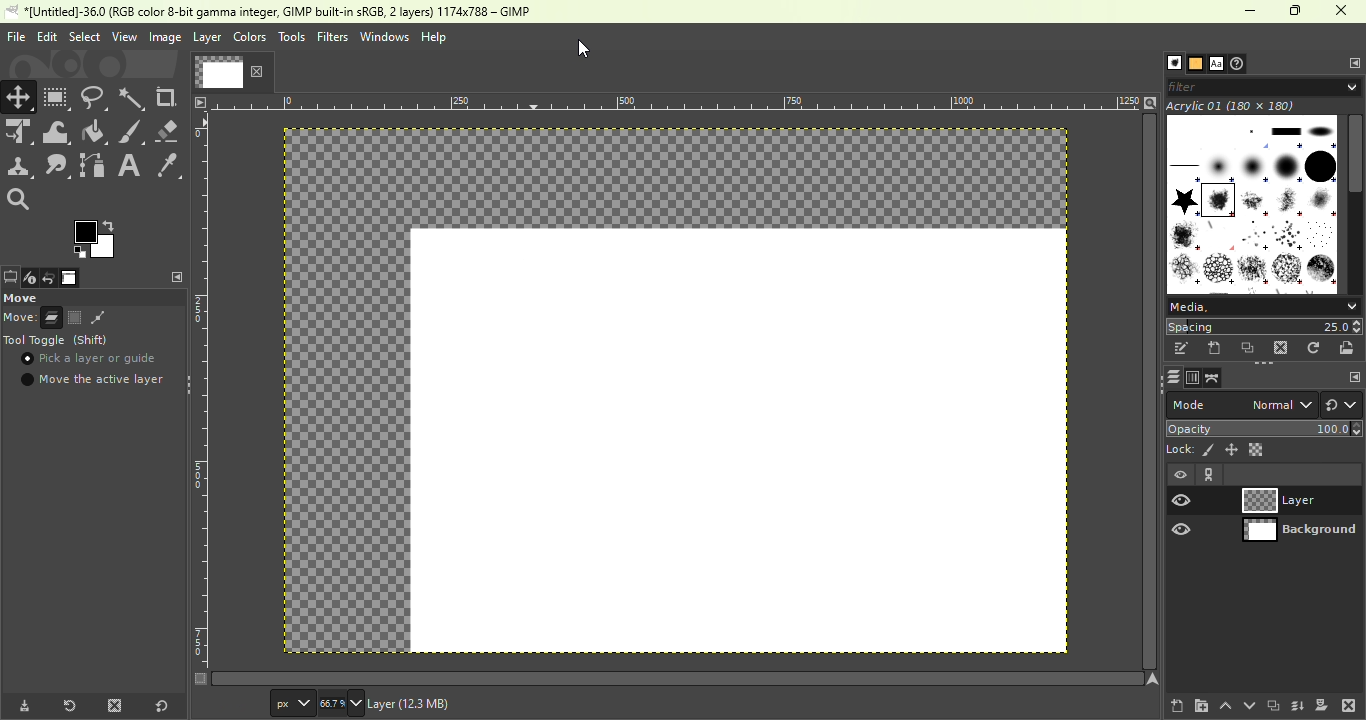  I want to click on Move this layer to the top of the layer stack, so click(1224, 706).